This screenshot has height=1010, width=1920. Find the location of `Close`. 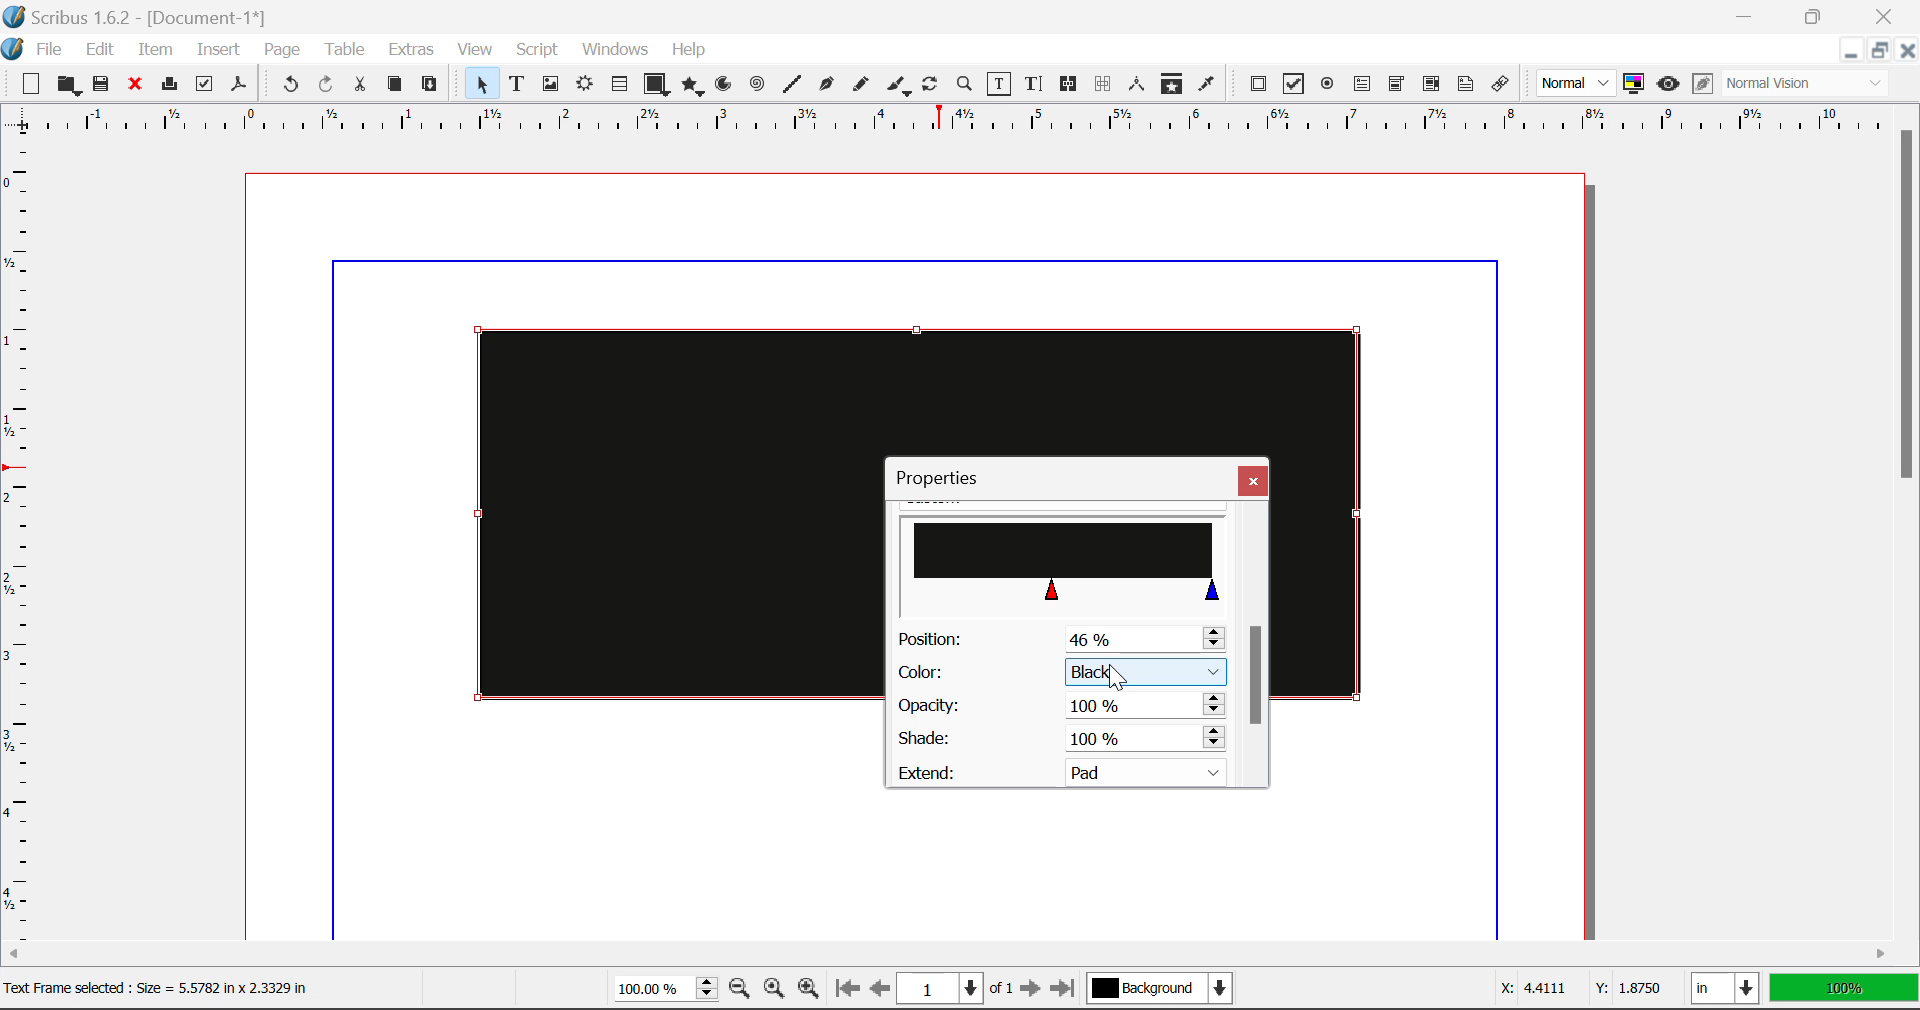

Close is located at coordinates (1888, 14).